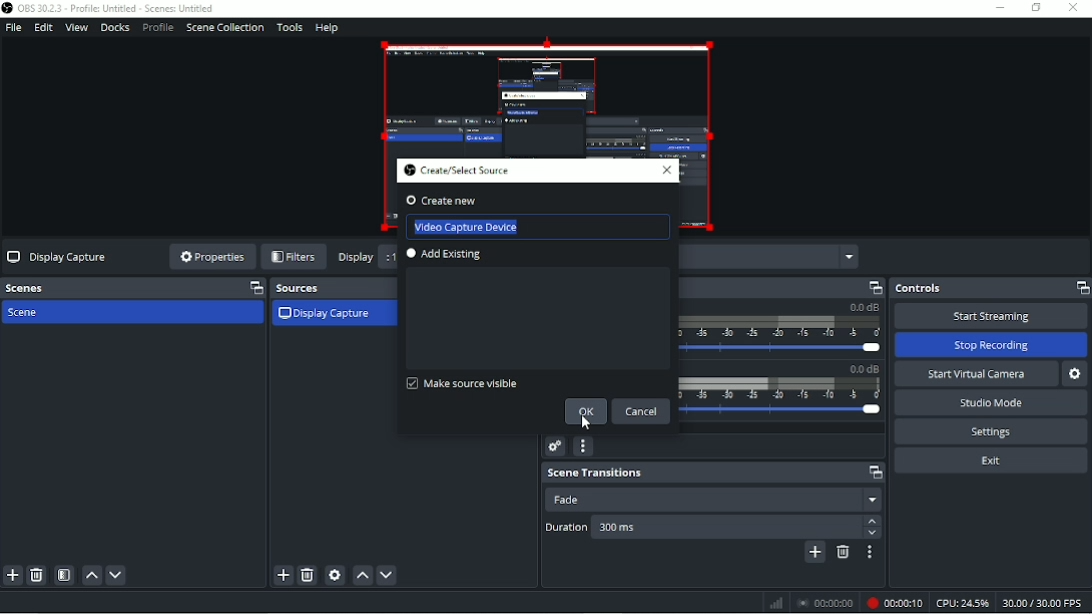 The image size is (1092, 614). I want to click on Studio mode, so click(992, 403).